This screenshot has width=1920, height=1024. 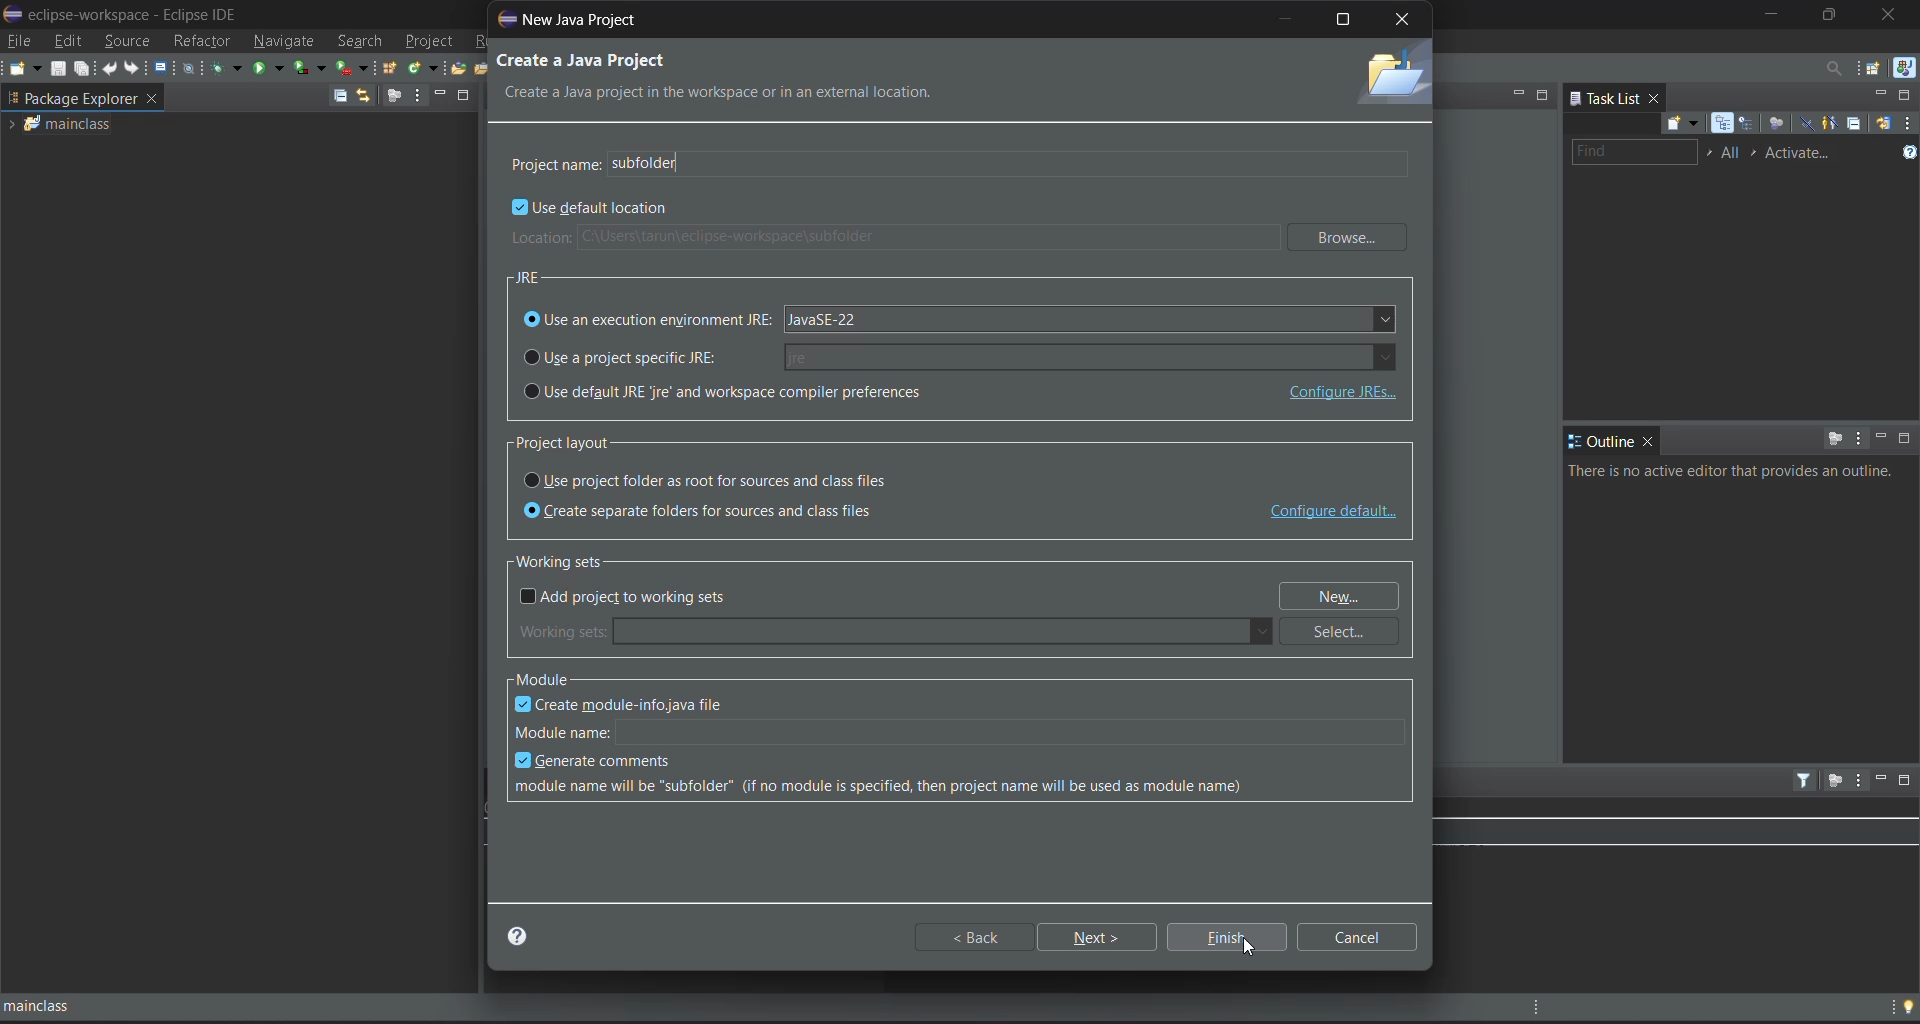 I want to click on new, so click(x=1345, y=596).